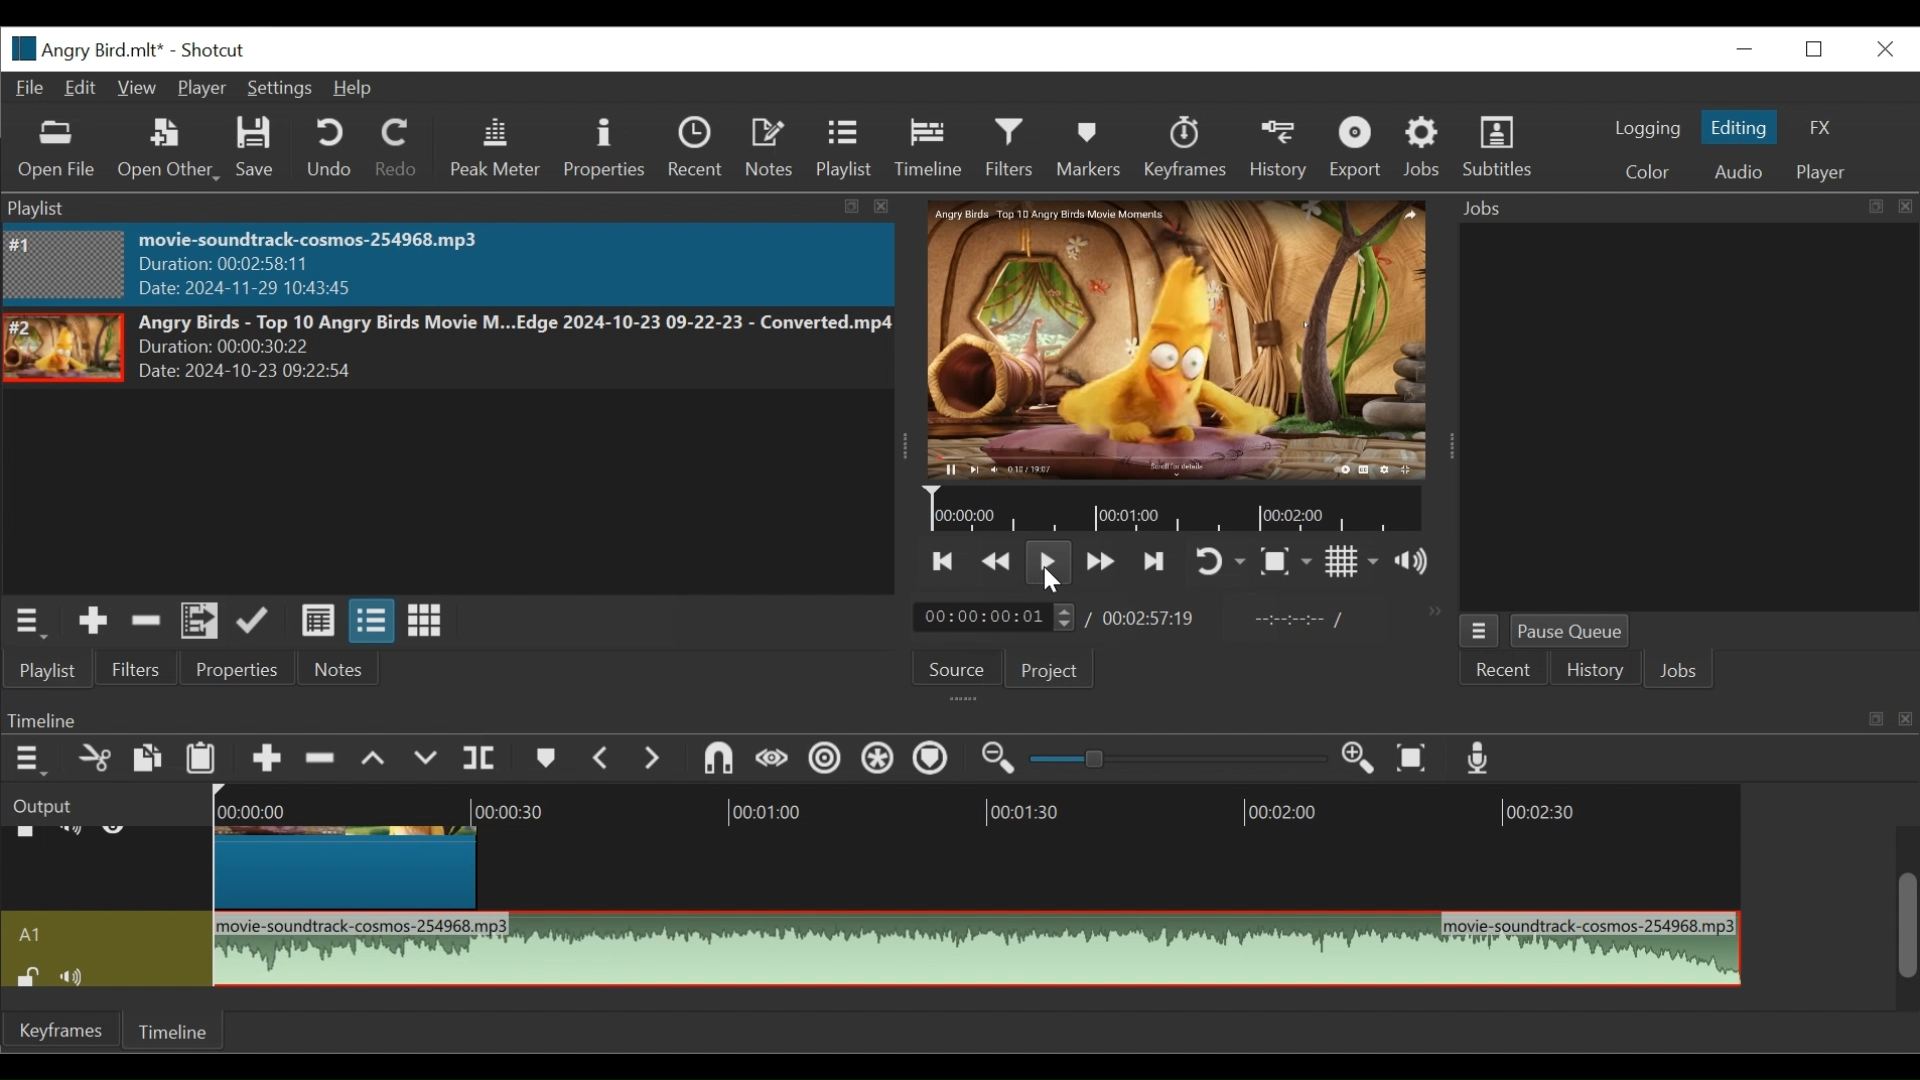  Describe the element at coordinates (353, 265) in the screenshot. I see `movie-soundtrack-cosmos-254968.mp3
Duration: 00:02:58:11
Date: 2024-11-29 10:43:45` at that location.